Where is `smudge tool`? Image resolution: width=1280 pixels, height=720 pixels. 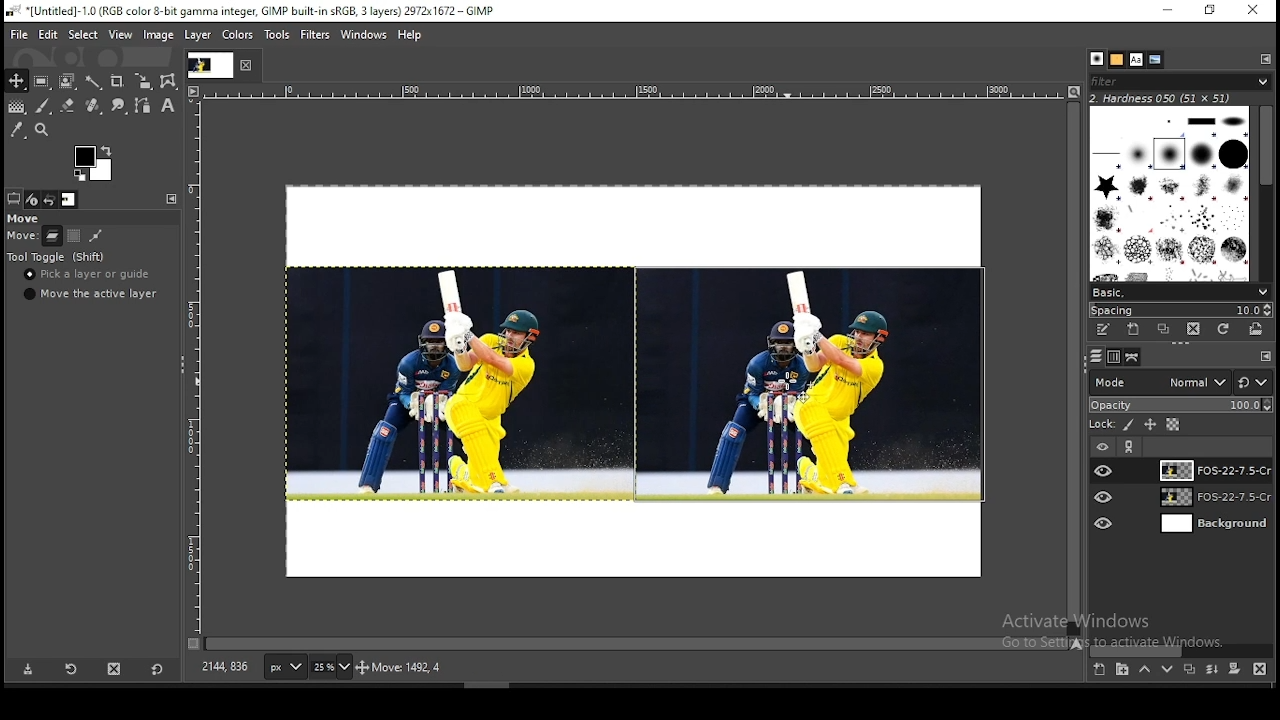 smudge tool is located at coordinates (116, 106).